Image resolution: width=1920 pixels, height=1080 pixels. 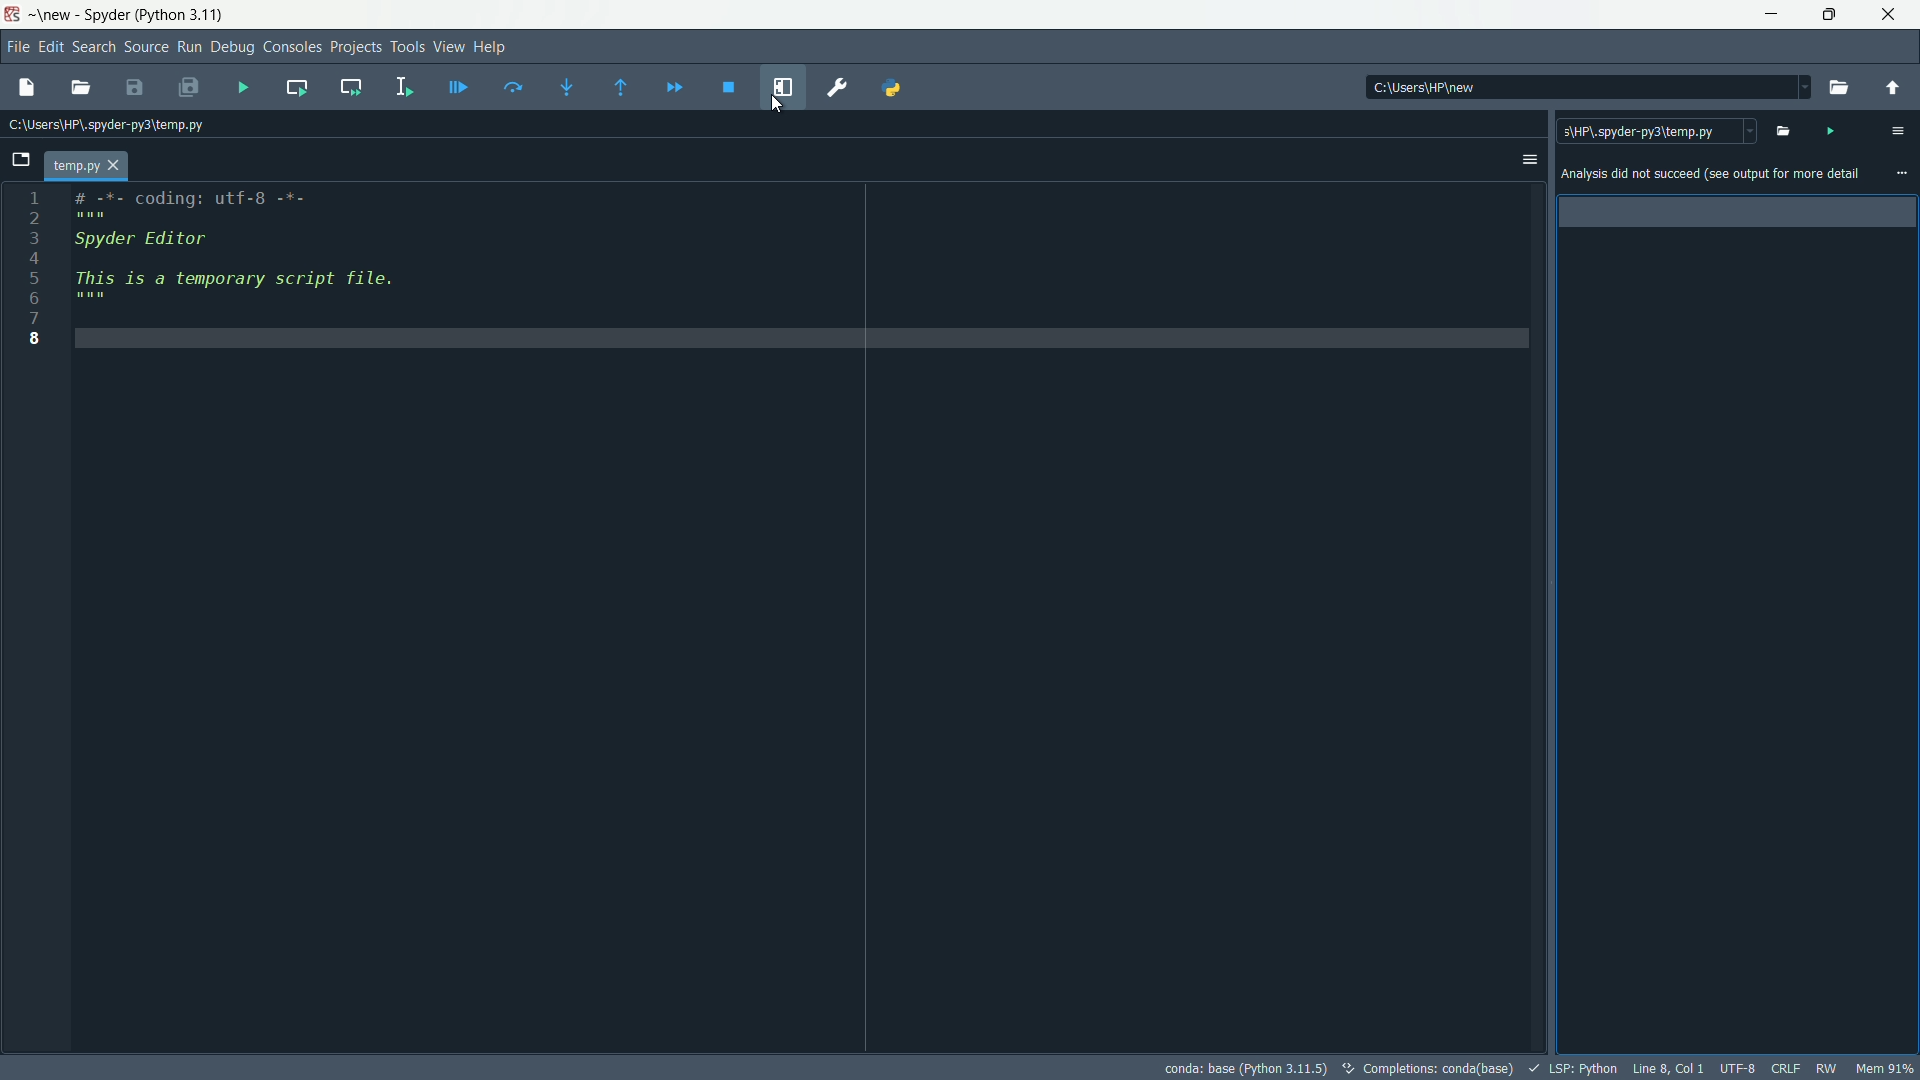 I want to click on browse tabs, so click(x=21, y=162).